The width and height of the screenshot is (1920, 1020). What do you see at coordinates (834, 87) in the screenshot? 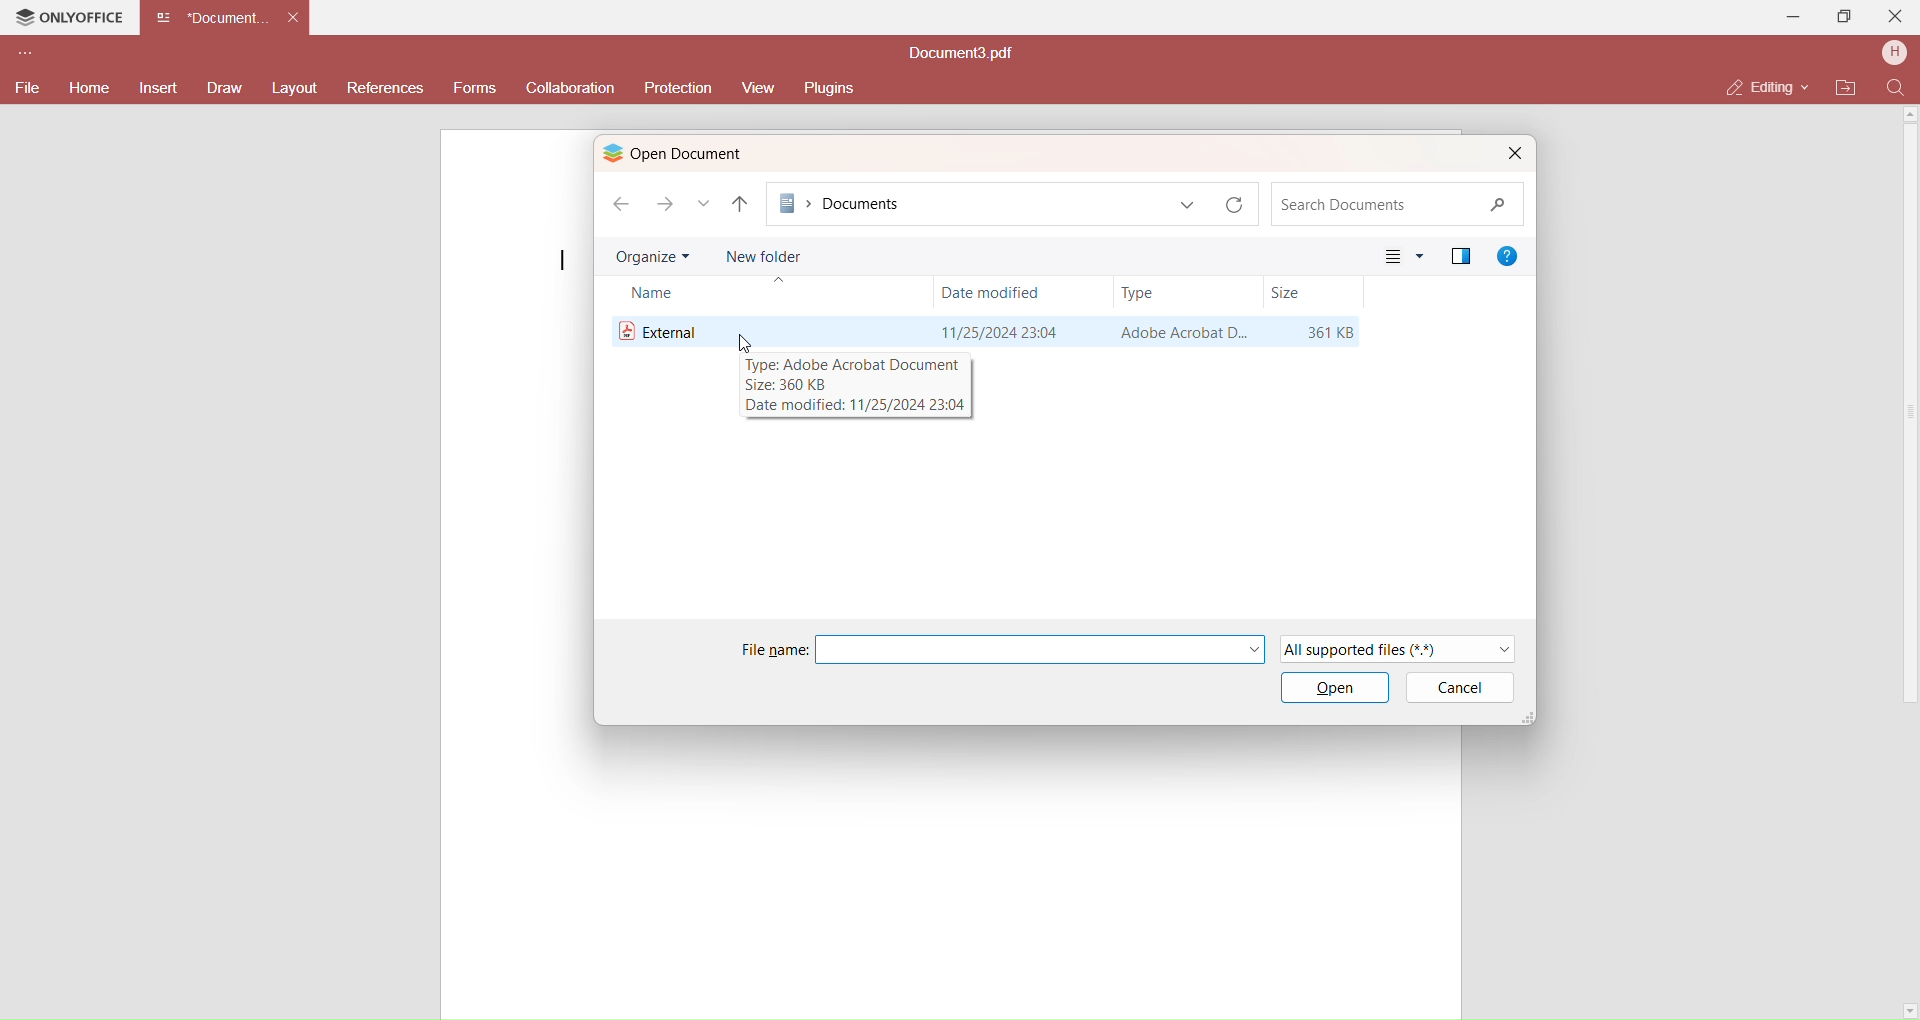
I see `Plugins` at bounding box center [834, 87].